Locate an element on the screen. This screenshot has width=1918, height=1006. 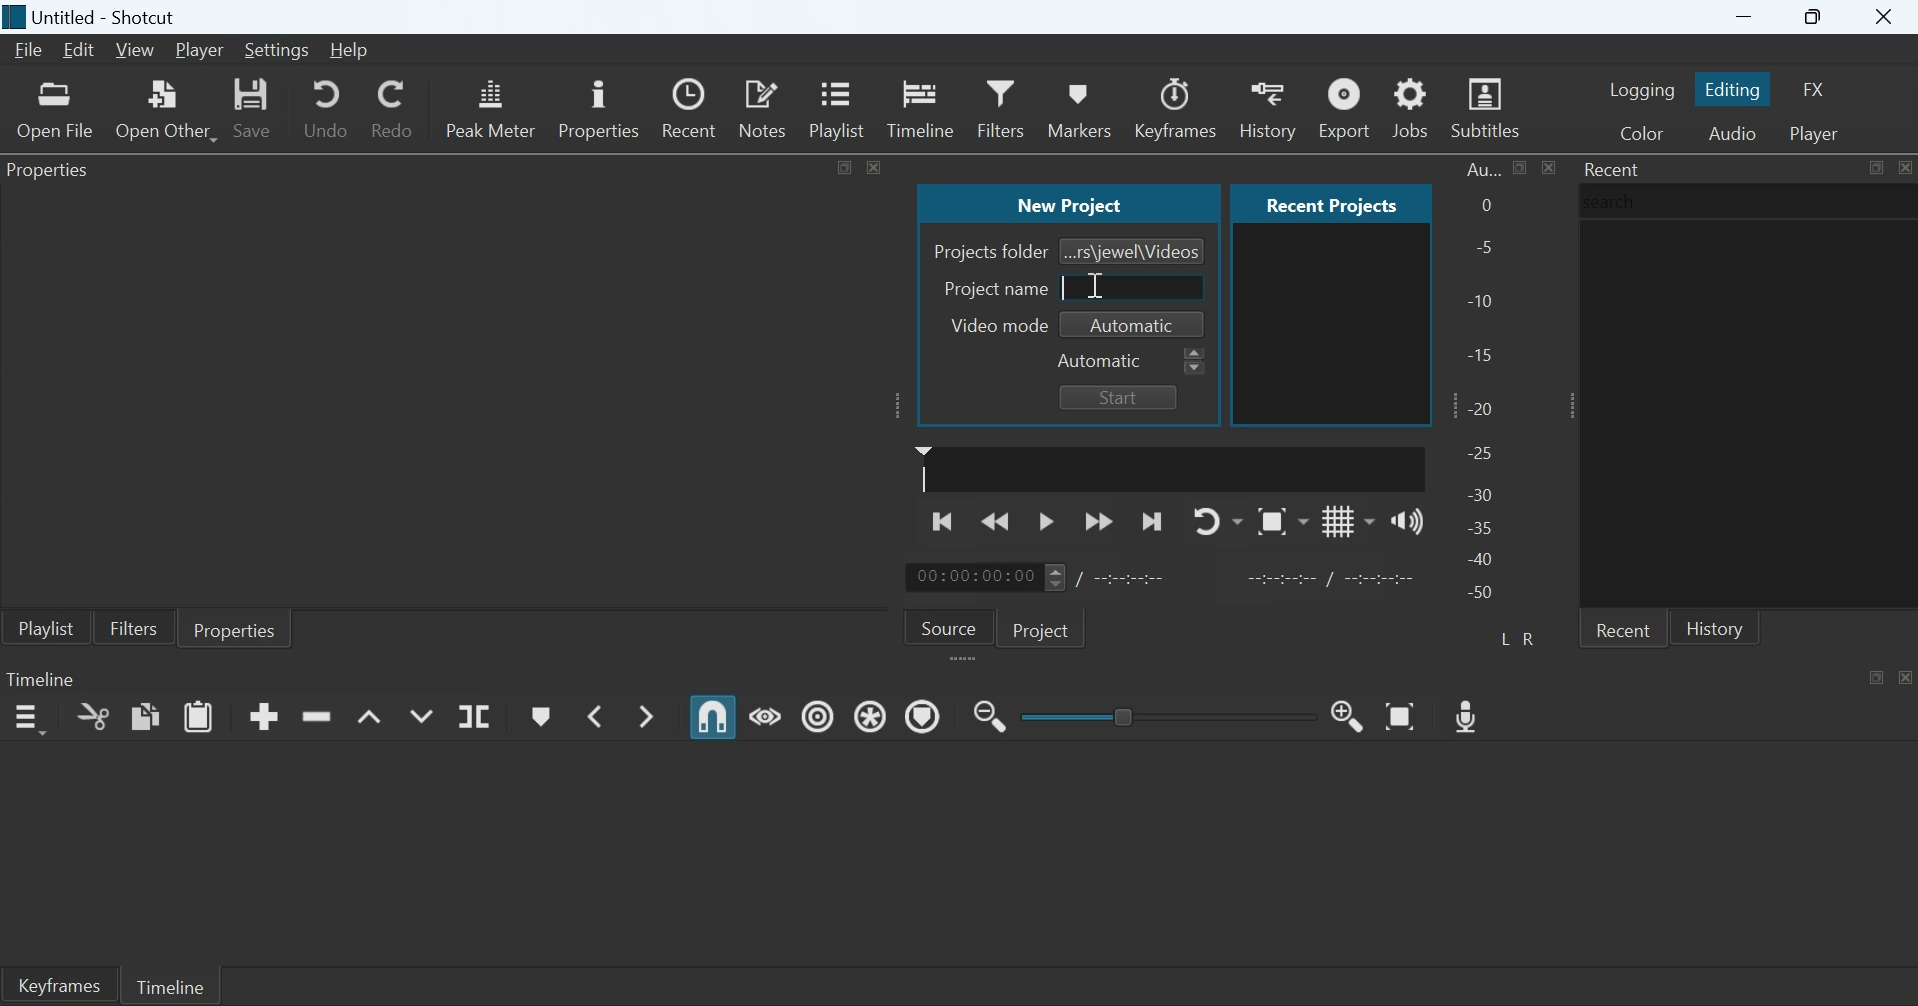
Expand is located at coordinates (899, 405).